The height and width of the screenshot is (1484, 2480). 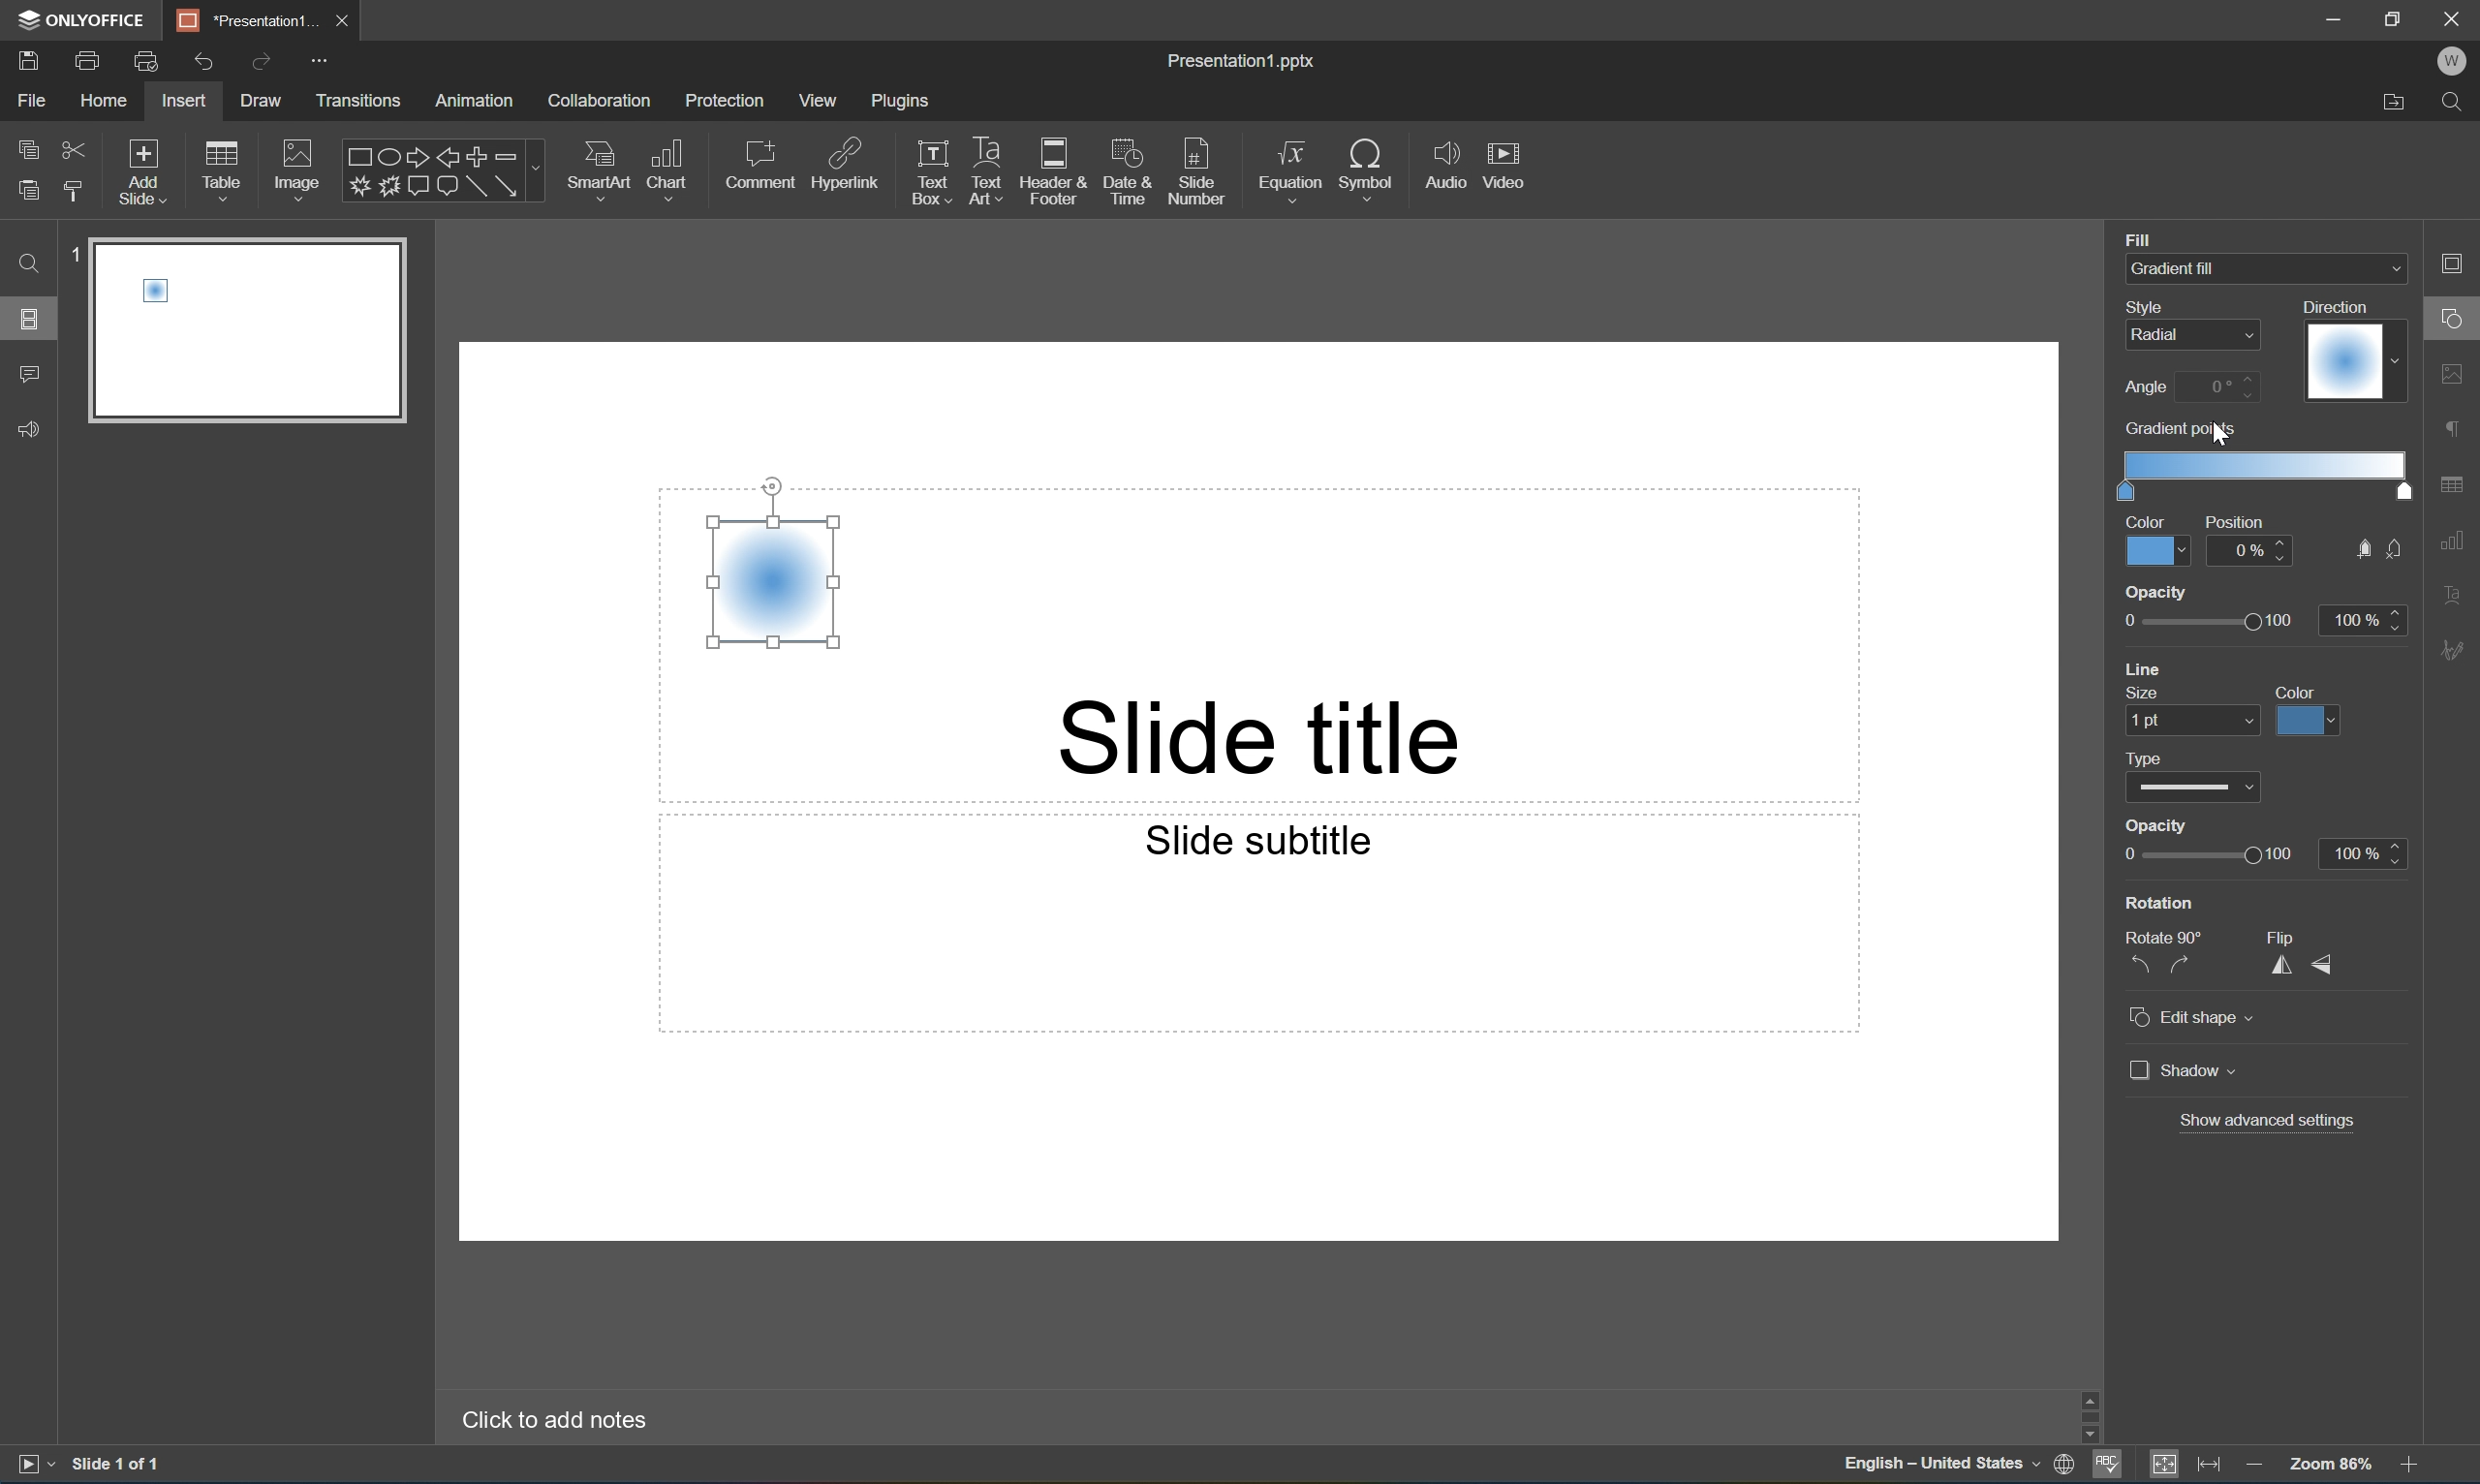 What do you see at coordinates (2158, 540) in the screenshot?
I see `color` at bounding box center [2158, 540].